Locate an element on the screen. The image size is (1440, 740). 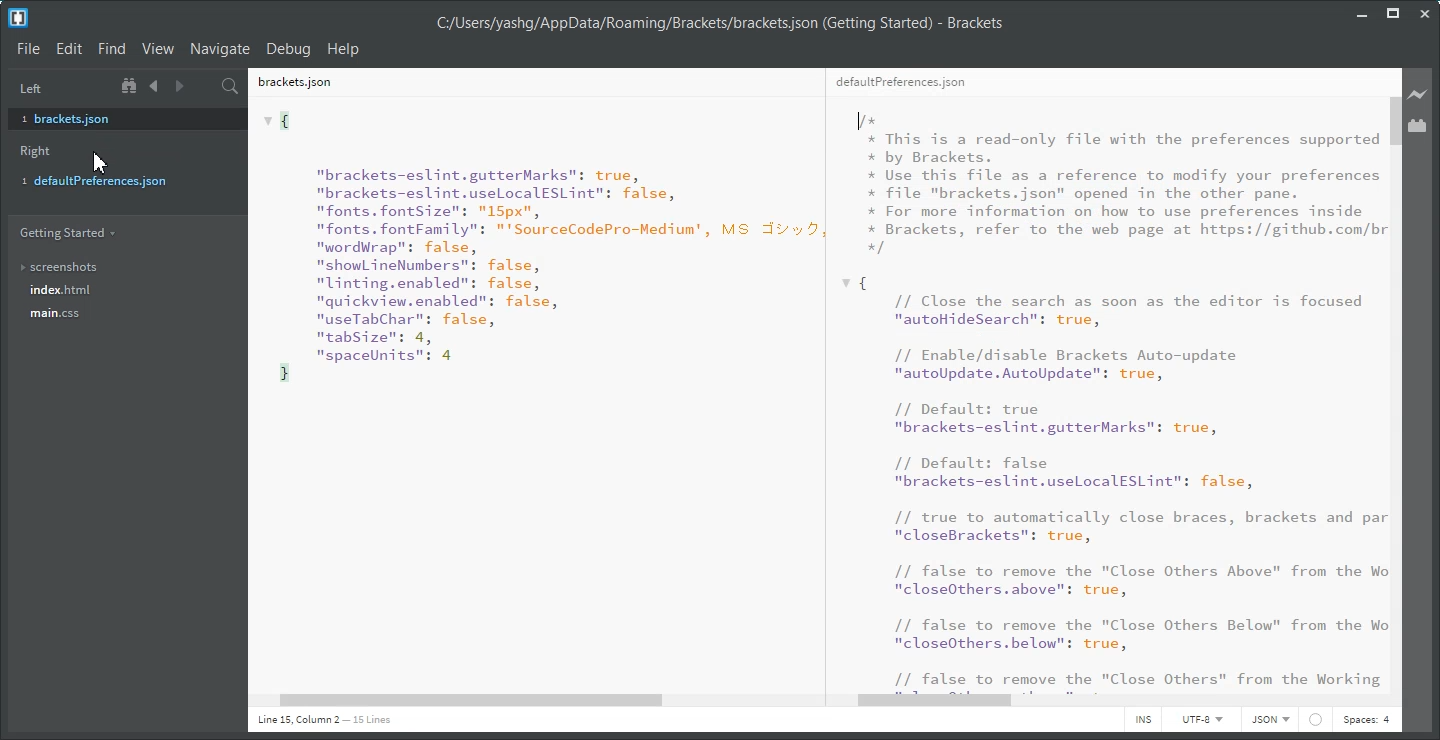
brackets.json  is located at coordinates (125, 119).